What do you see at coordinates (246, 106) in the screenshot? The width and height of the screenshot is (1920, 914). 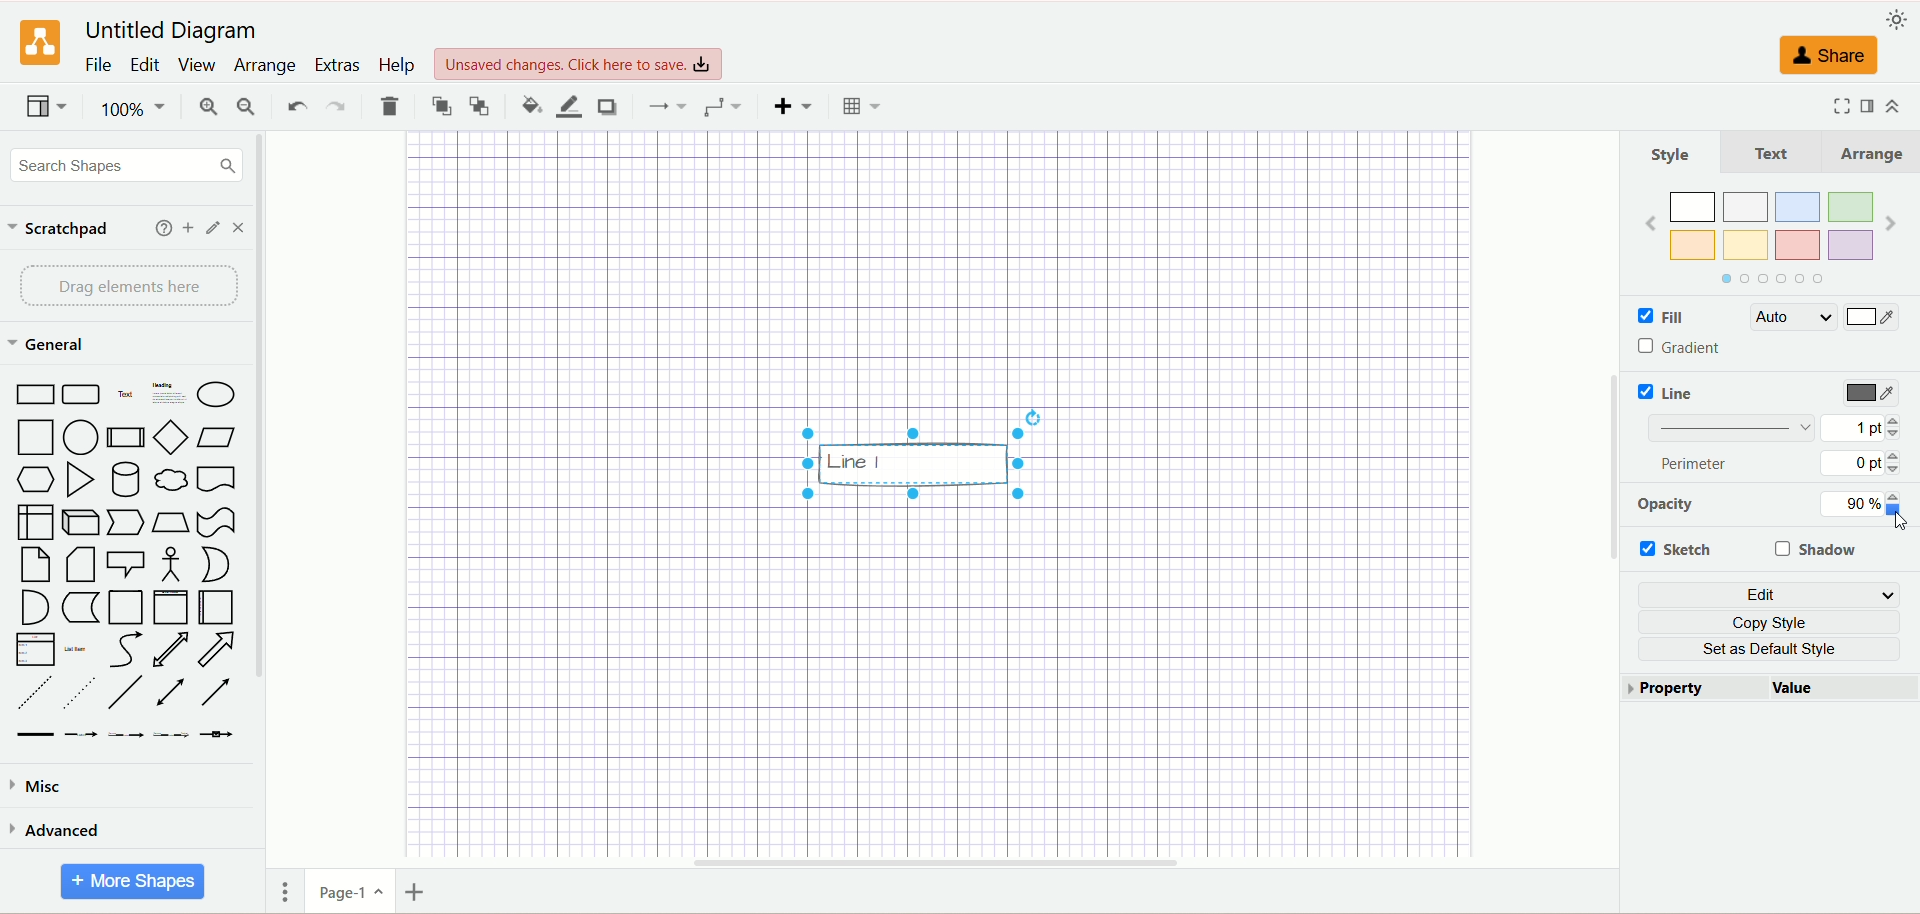 I see `zoom out` at bounding box center [246, 106].